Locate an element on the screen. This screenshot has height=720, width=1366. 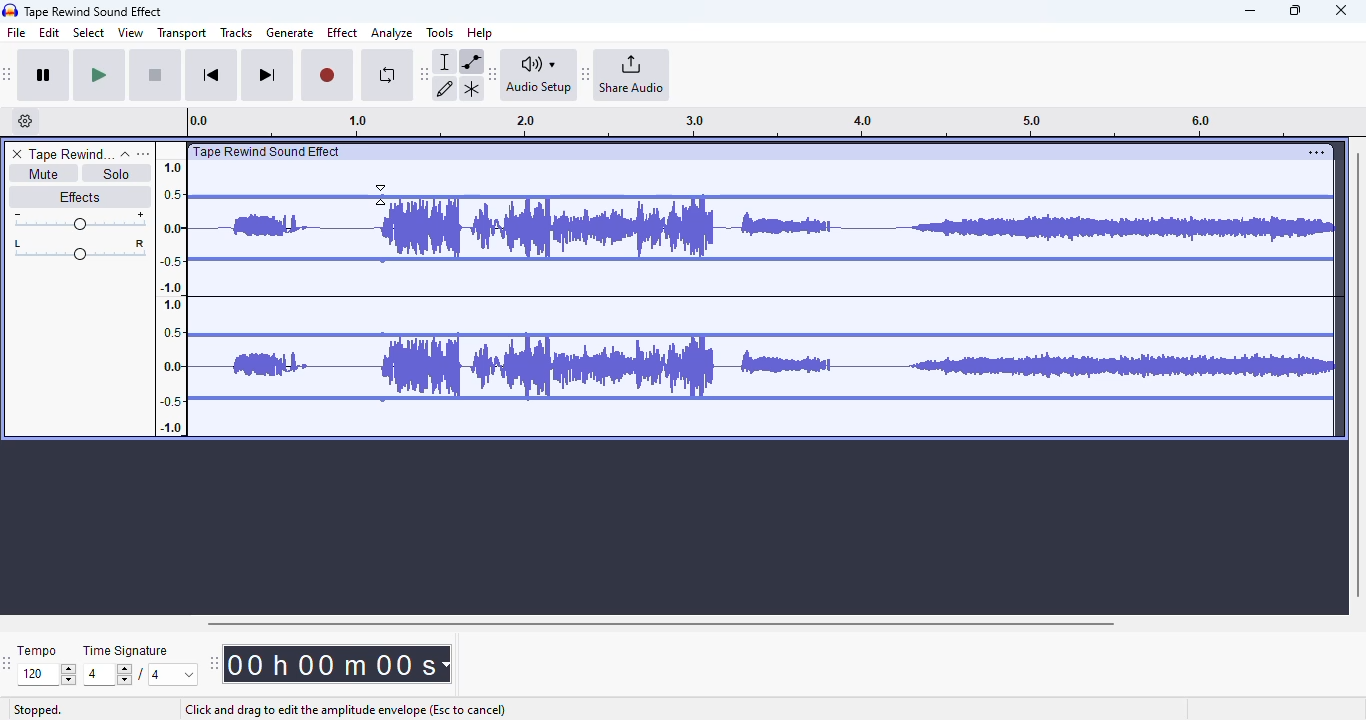
view is located at coordinates (131, 33).